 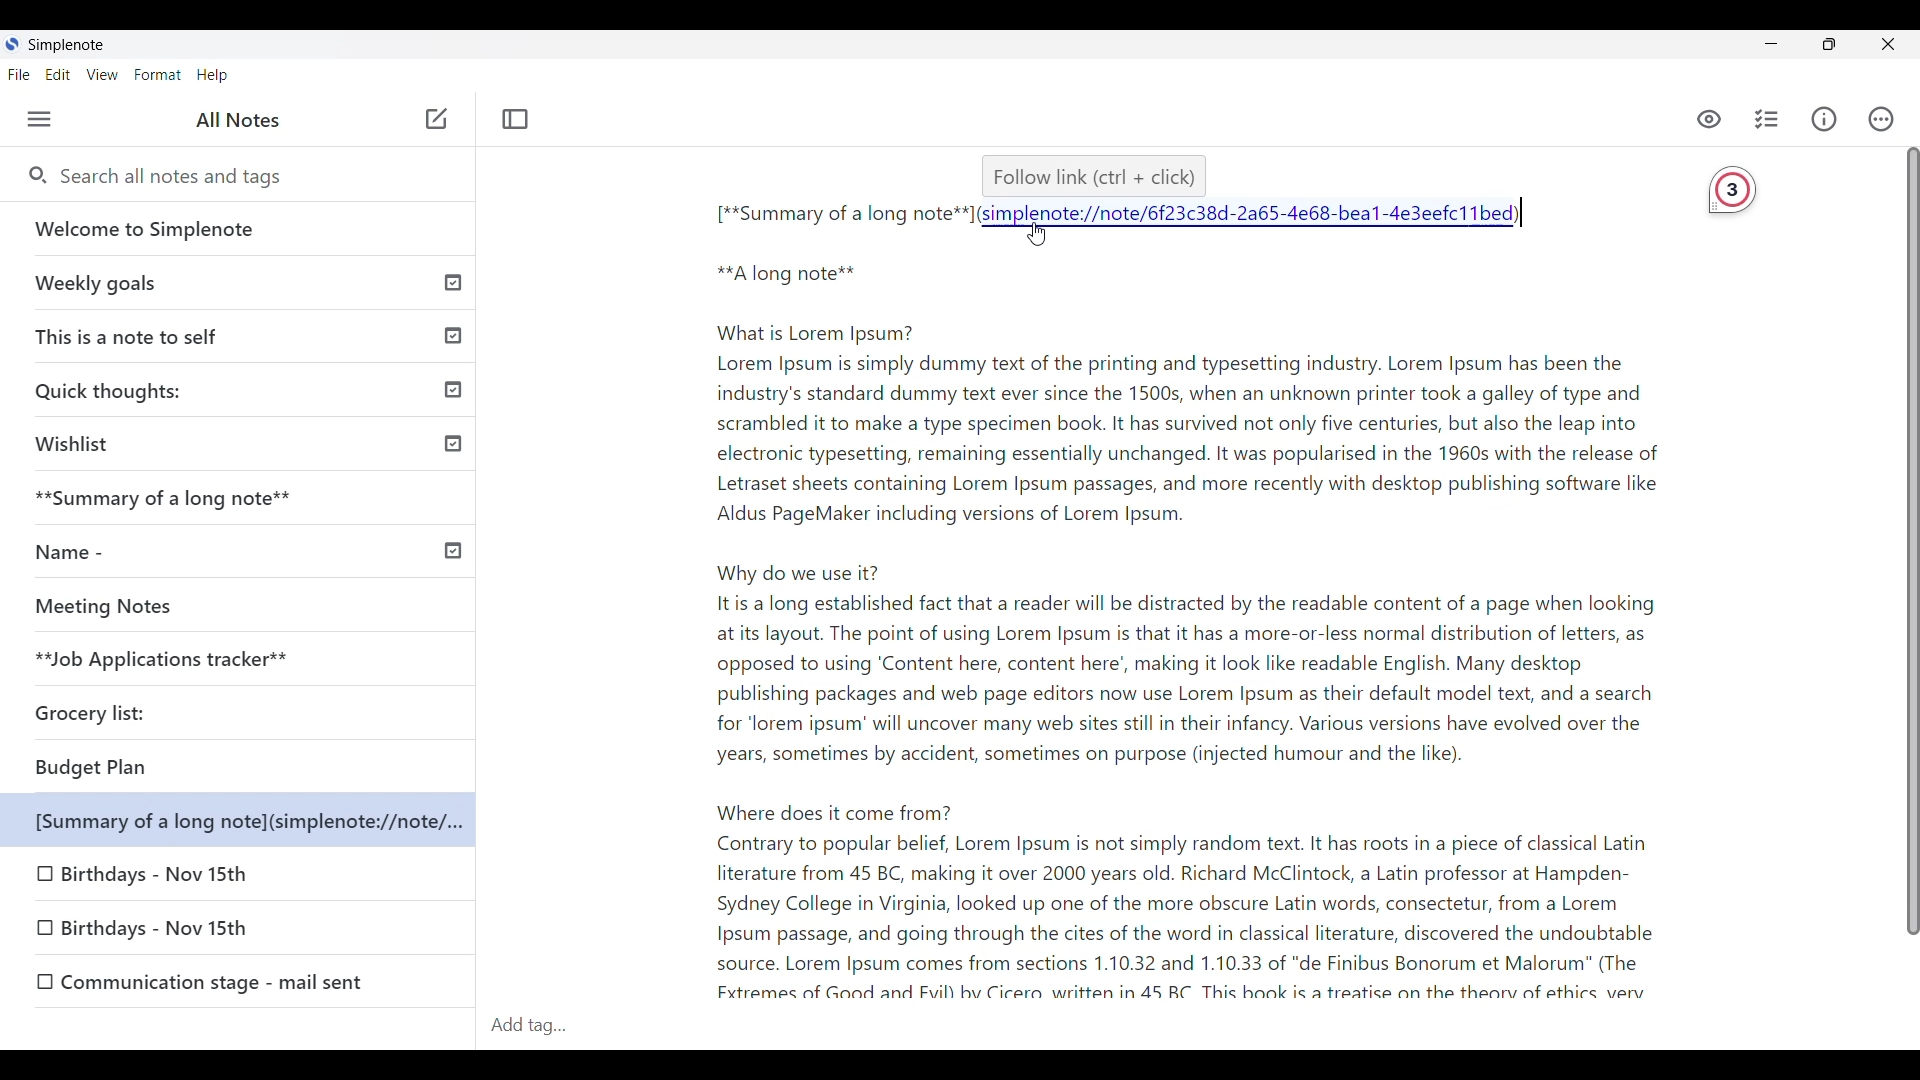 I want to click on SimpleNote, so click(x=62, y=43).